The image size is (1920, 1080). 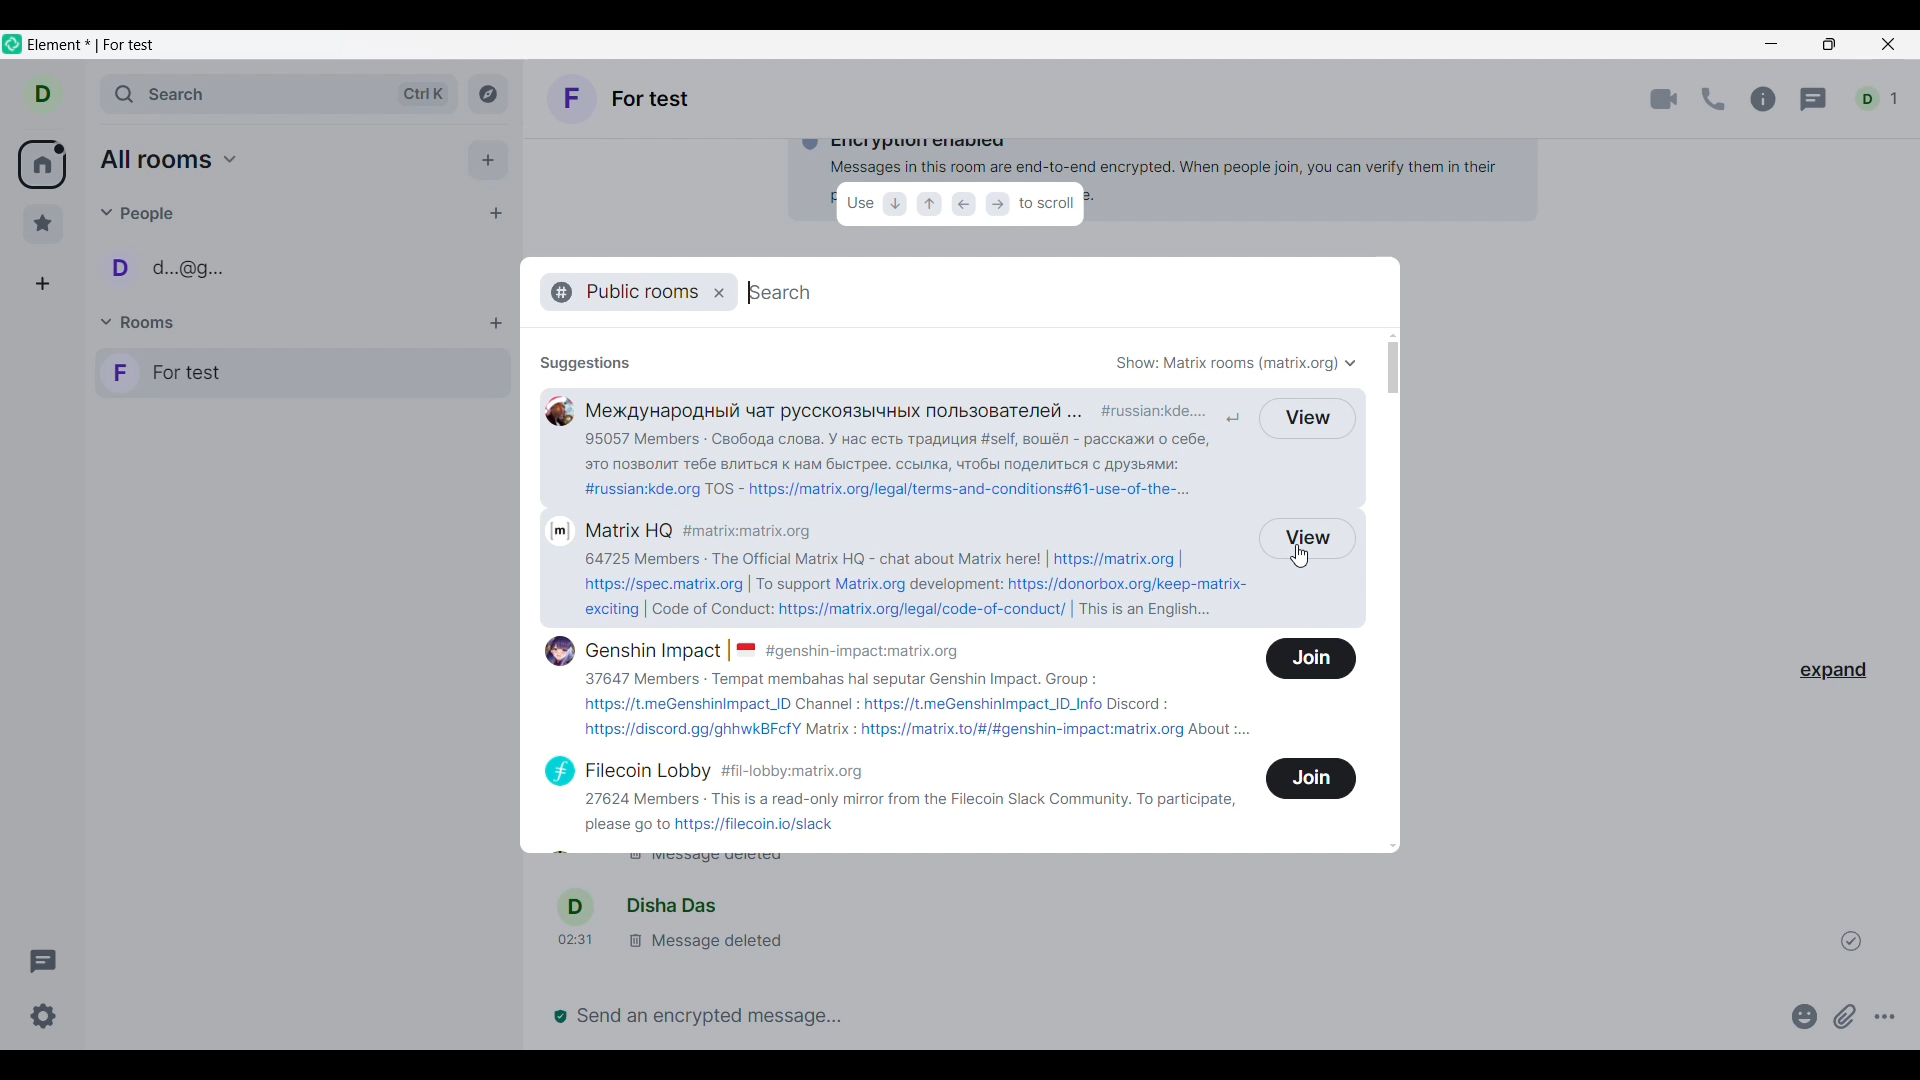 What do you see at coordinates (497, 213) in the screenshot?
I see `Start chat` at bounding box center [497, 213].